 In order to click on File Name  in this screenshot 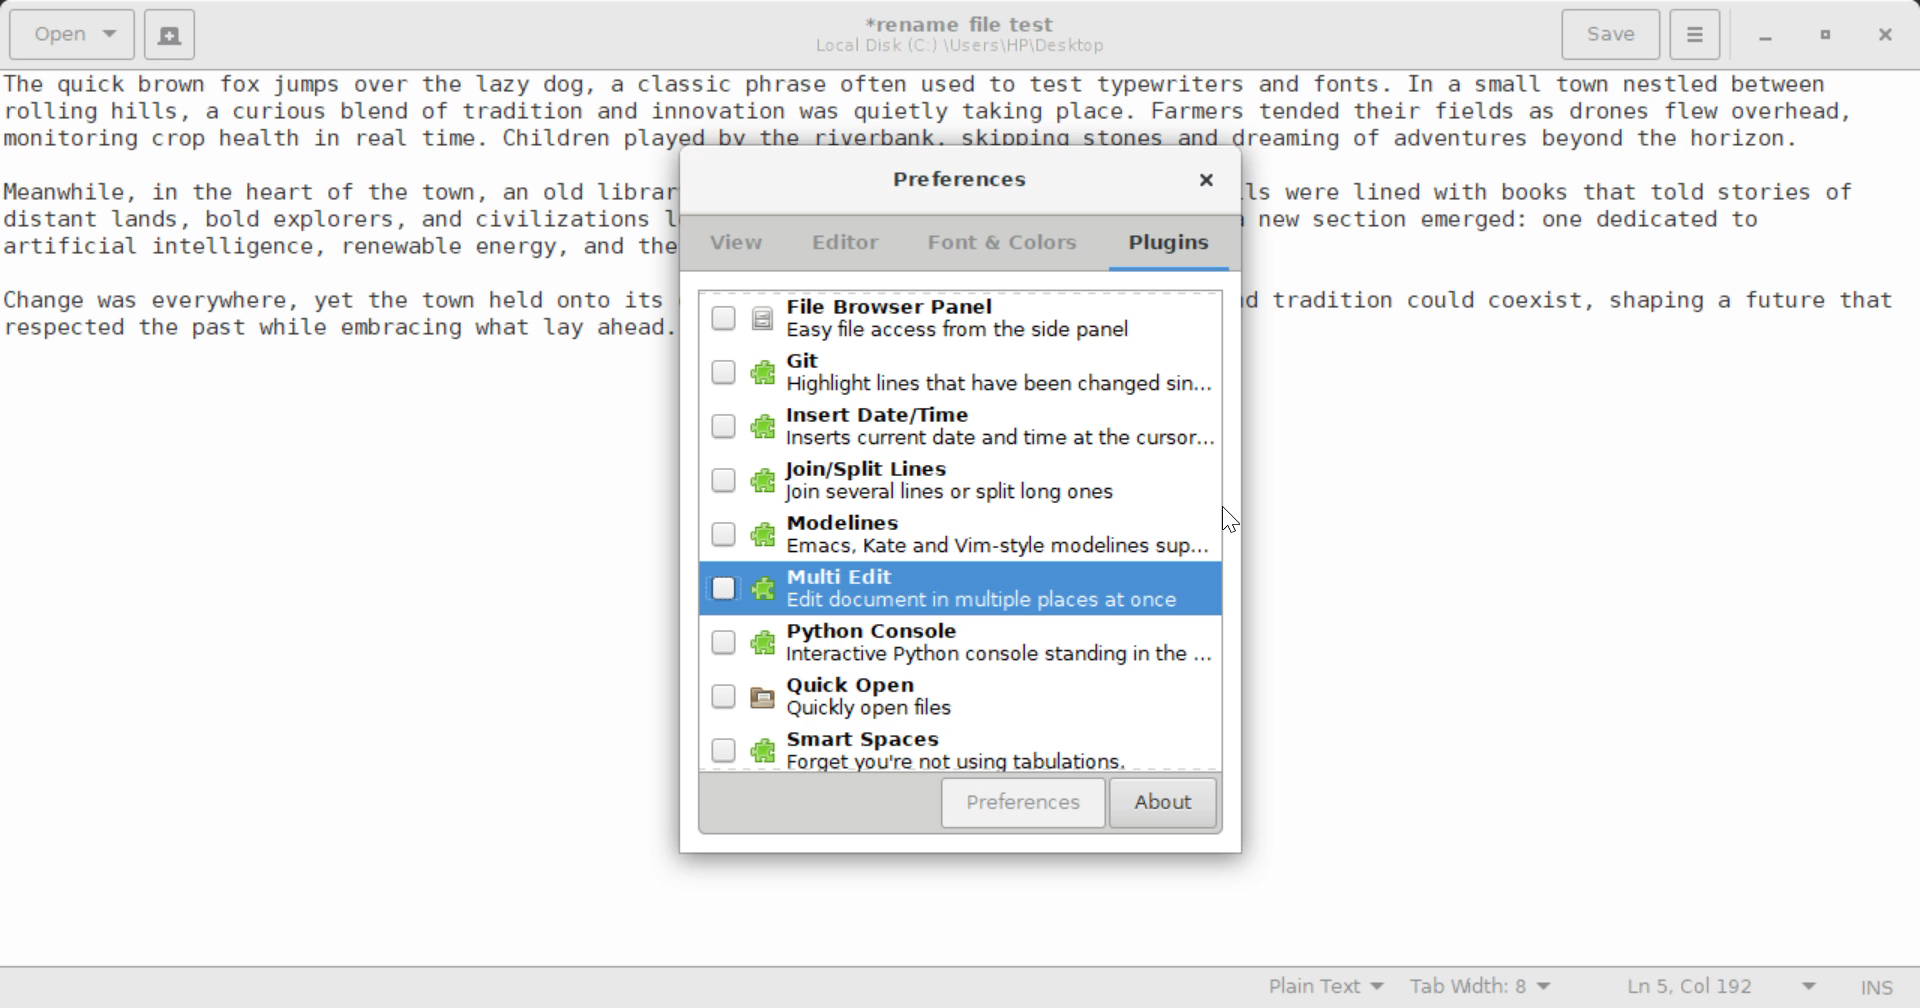, I will do `click(966, 21)`.